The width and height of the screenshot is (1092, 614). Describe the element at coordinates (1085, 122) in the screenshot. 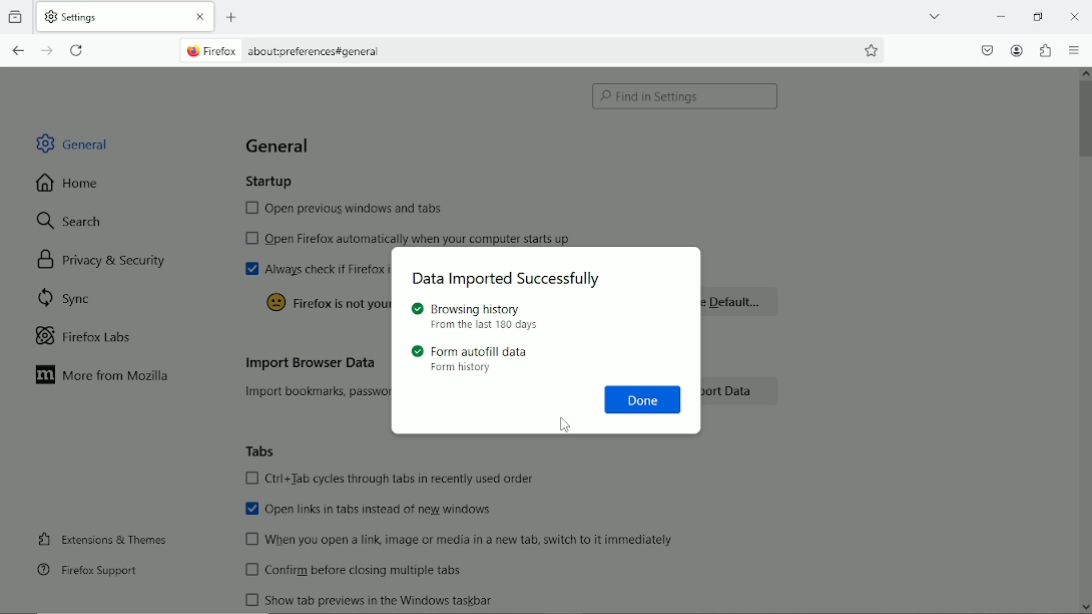

I see `Vertical scrollbar` at that location.